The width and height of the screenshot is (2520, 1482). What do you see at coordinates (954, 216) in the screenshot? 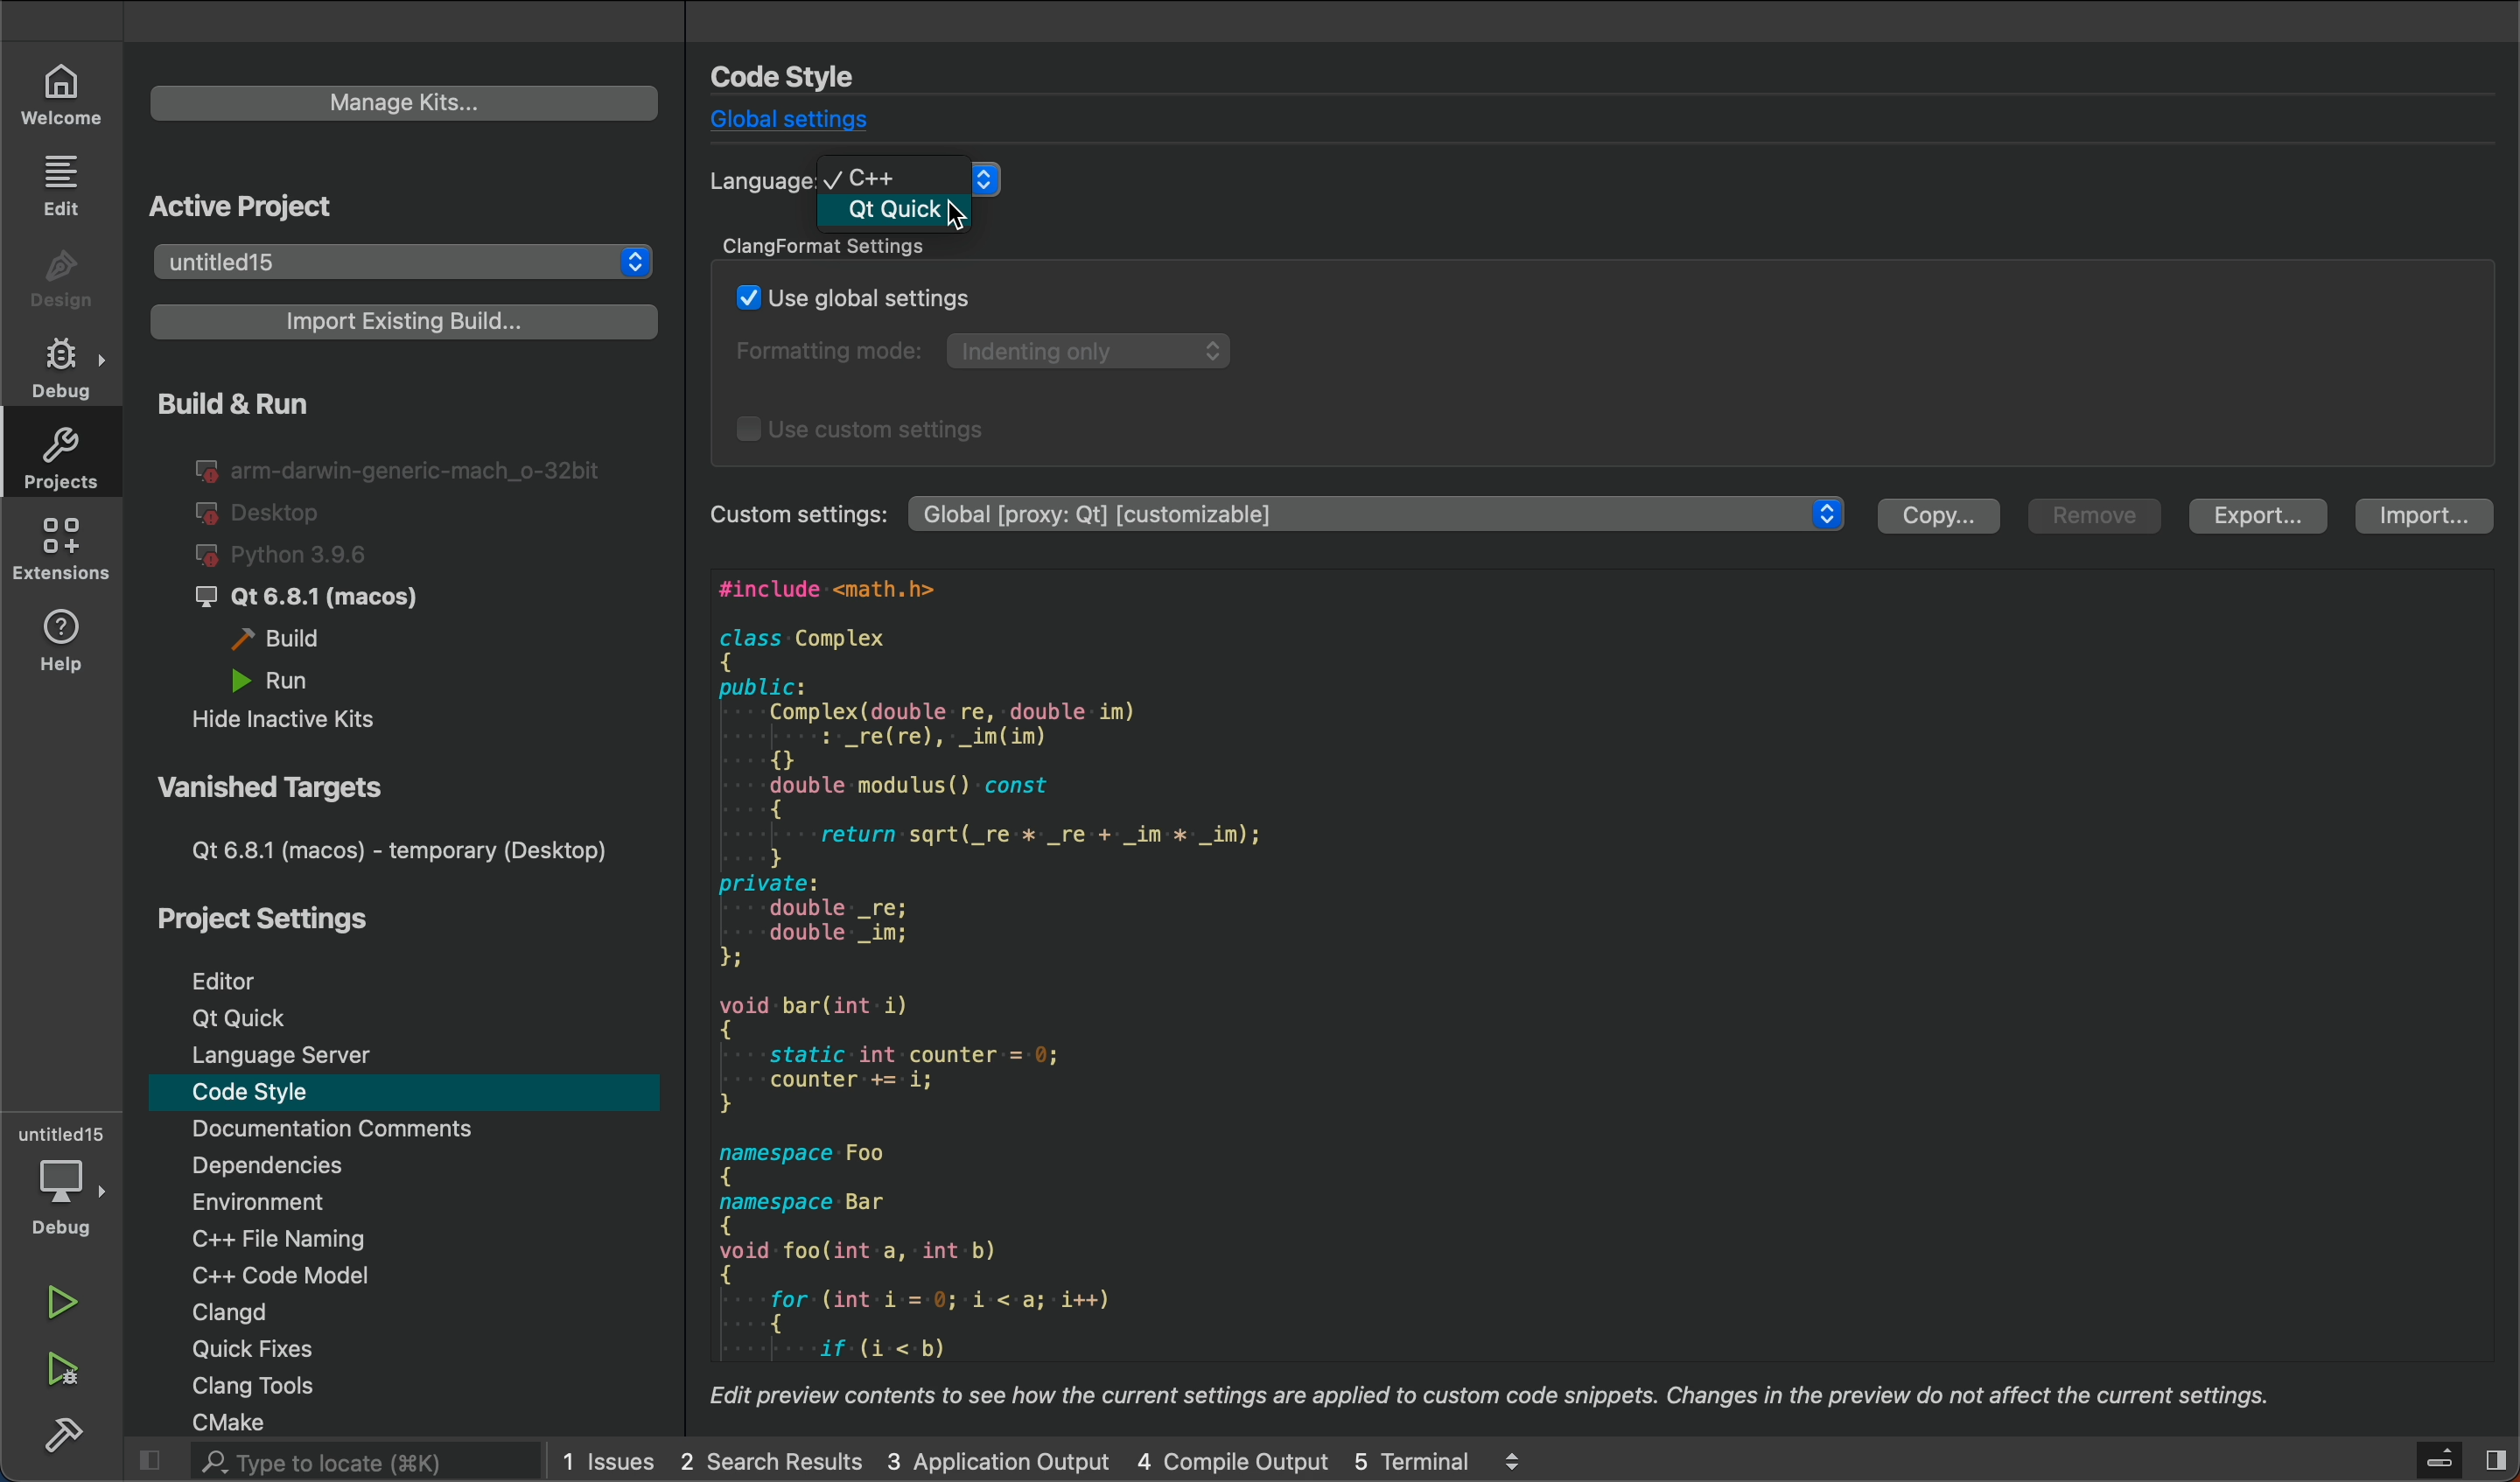
I see `cursor` at bounding box center [954, 216].